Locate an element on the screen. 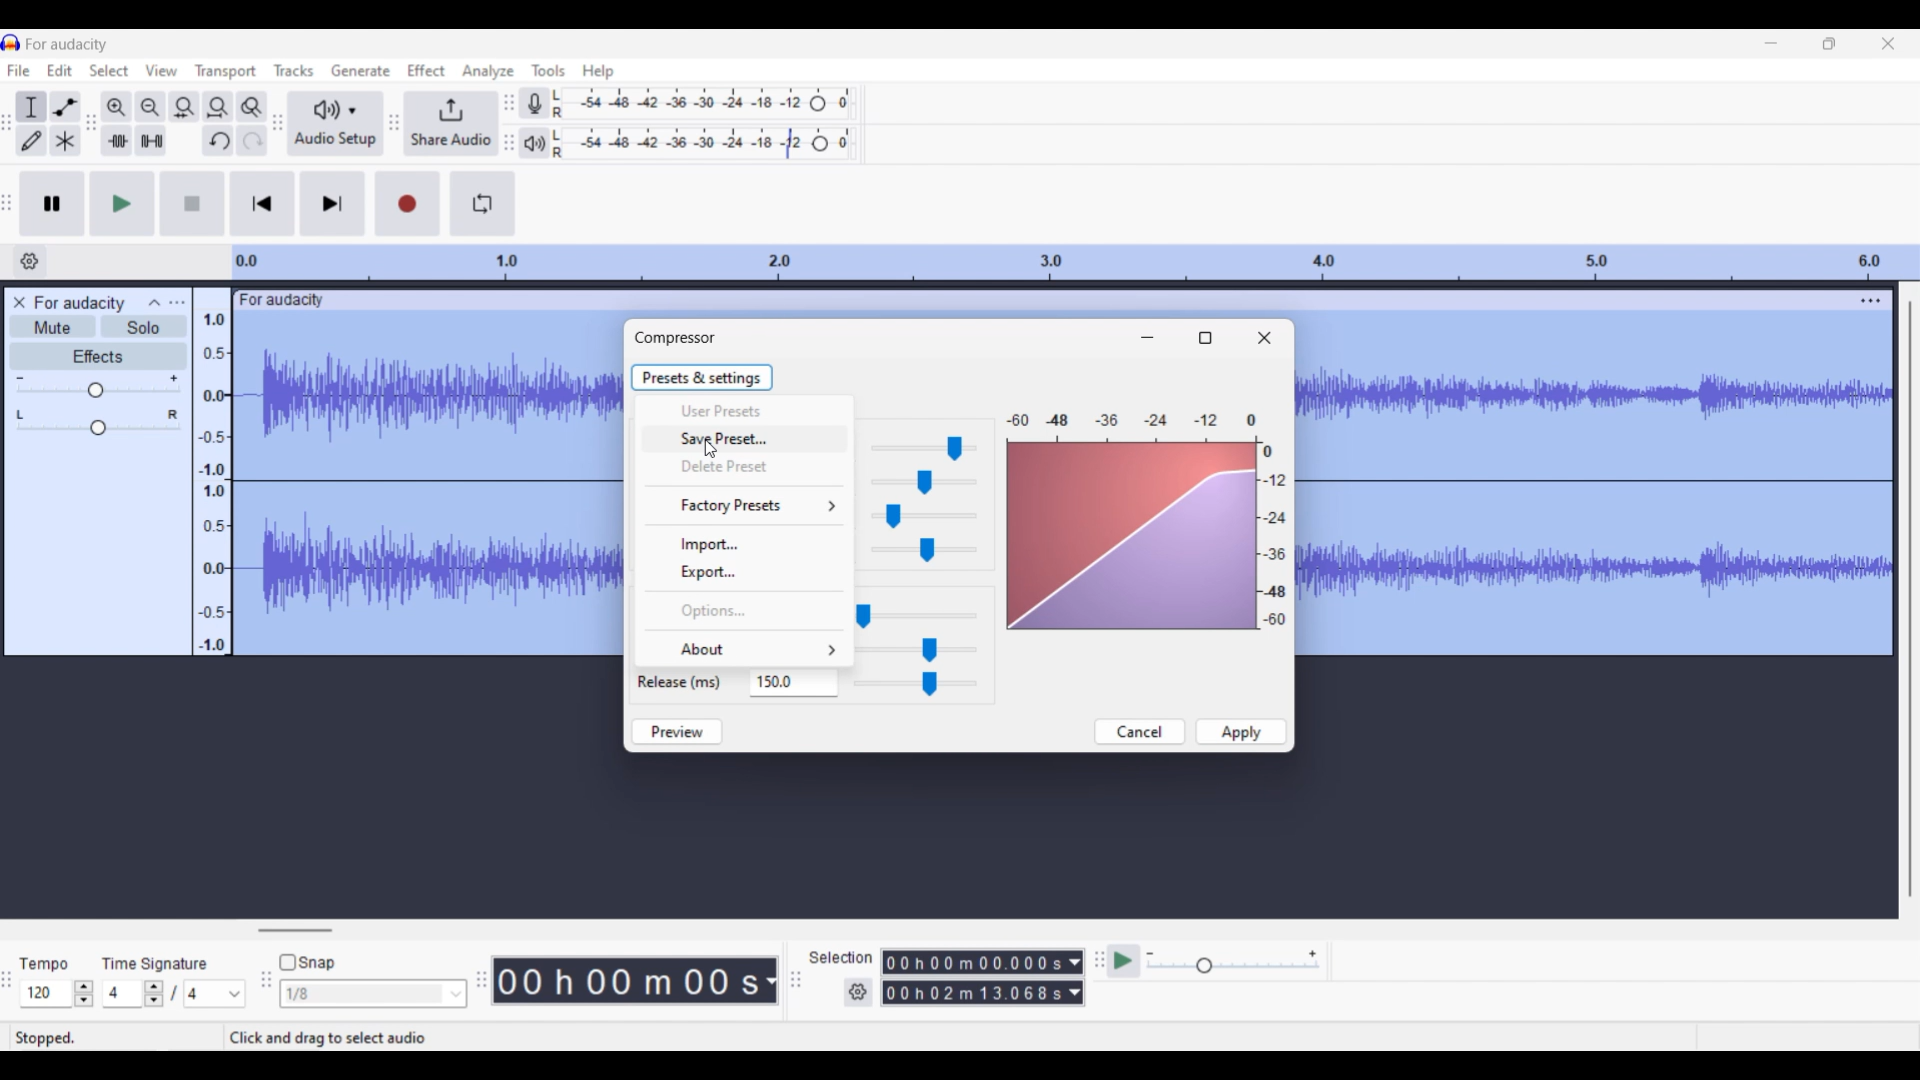  Compressor is located at coordinates (675, 337).